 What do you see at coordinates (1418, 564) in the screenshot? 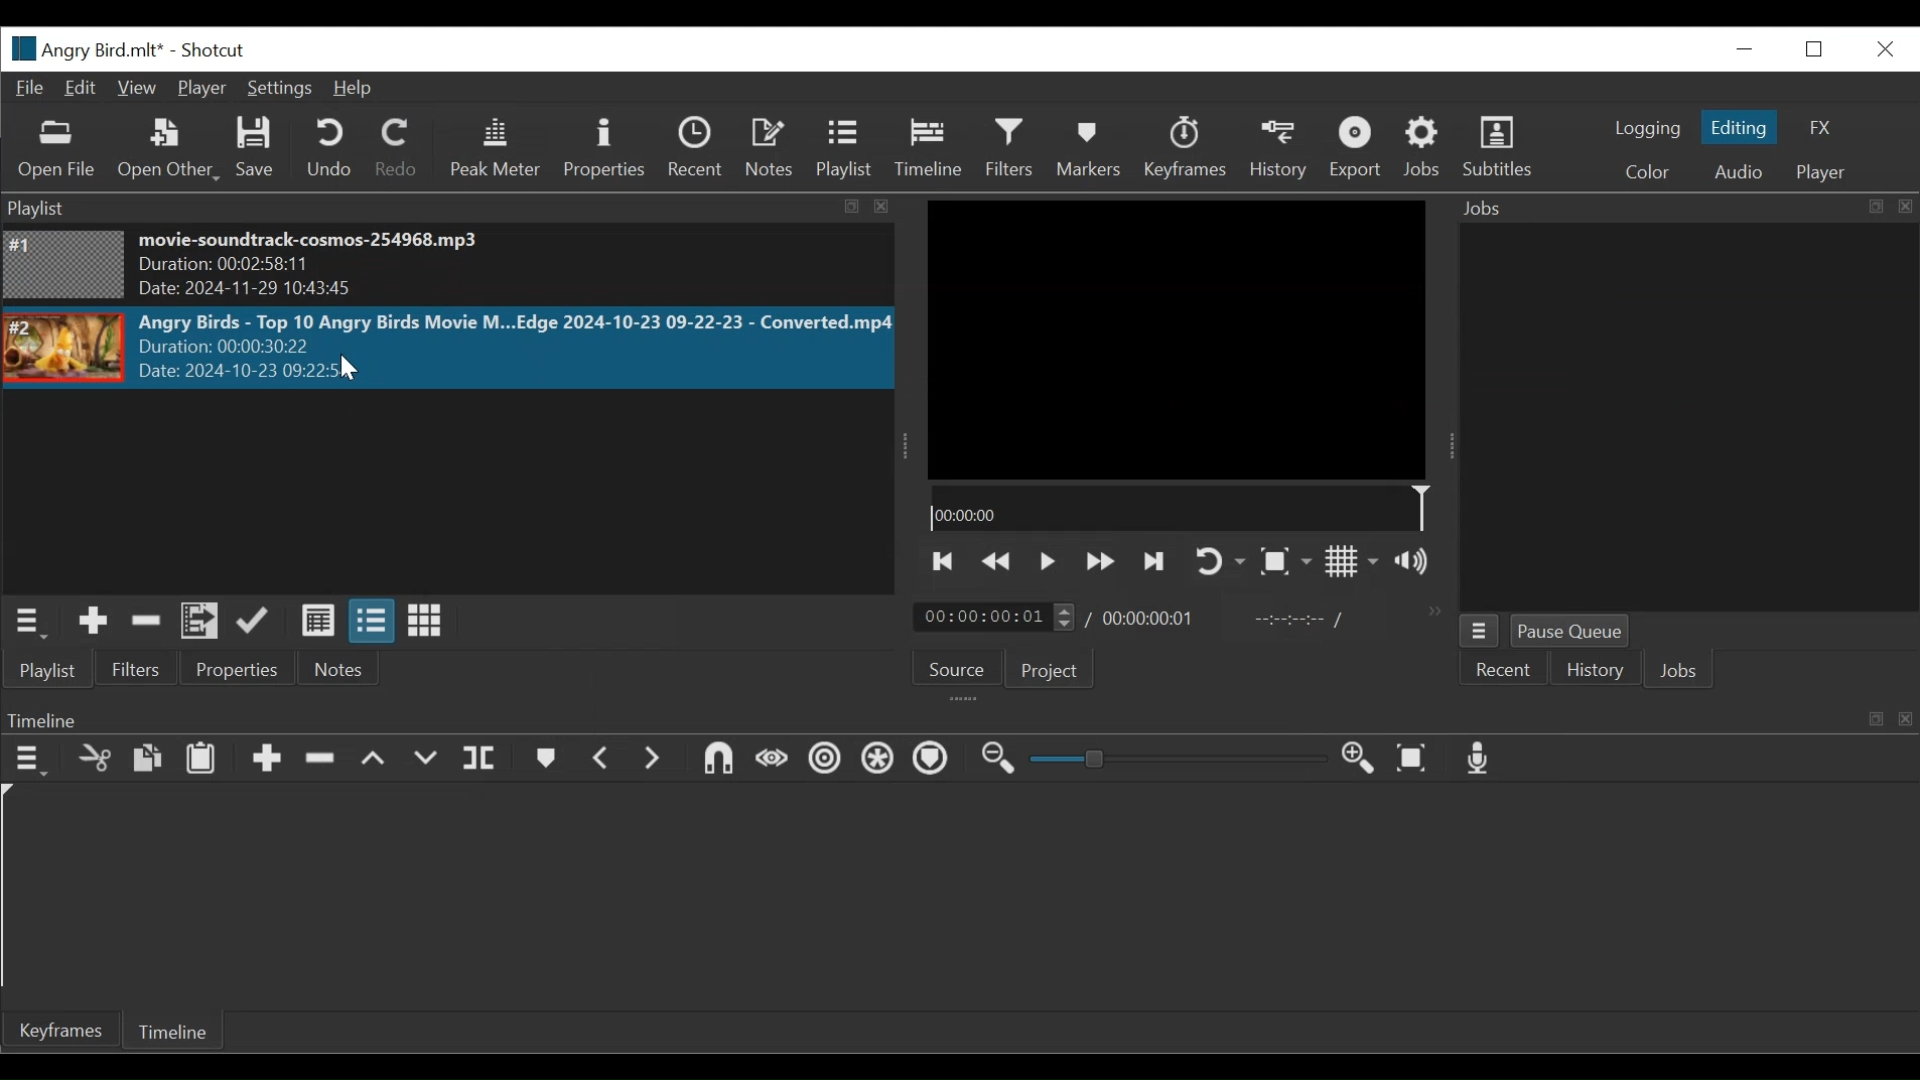
I see `Show volume control` at bounding box center [1418, 564].